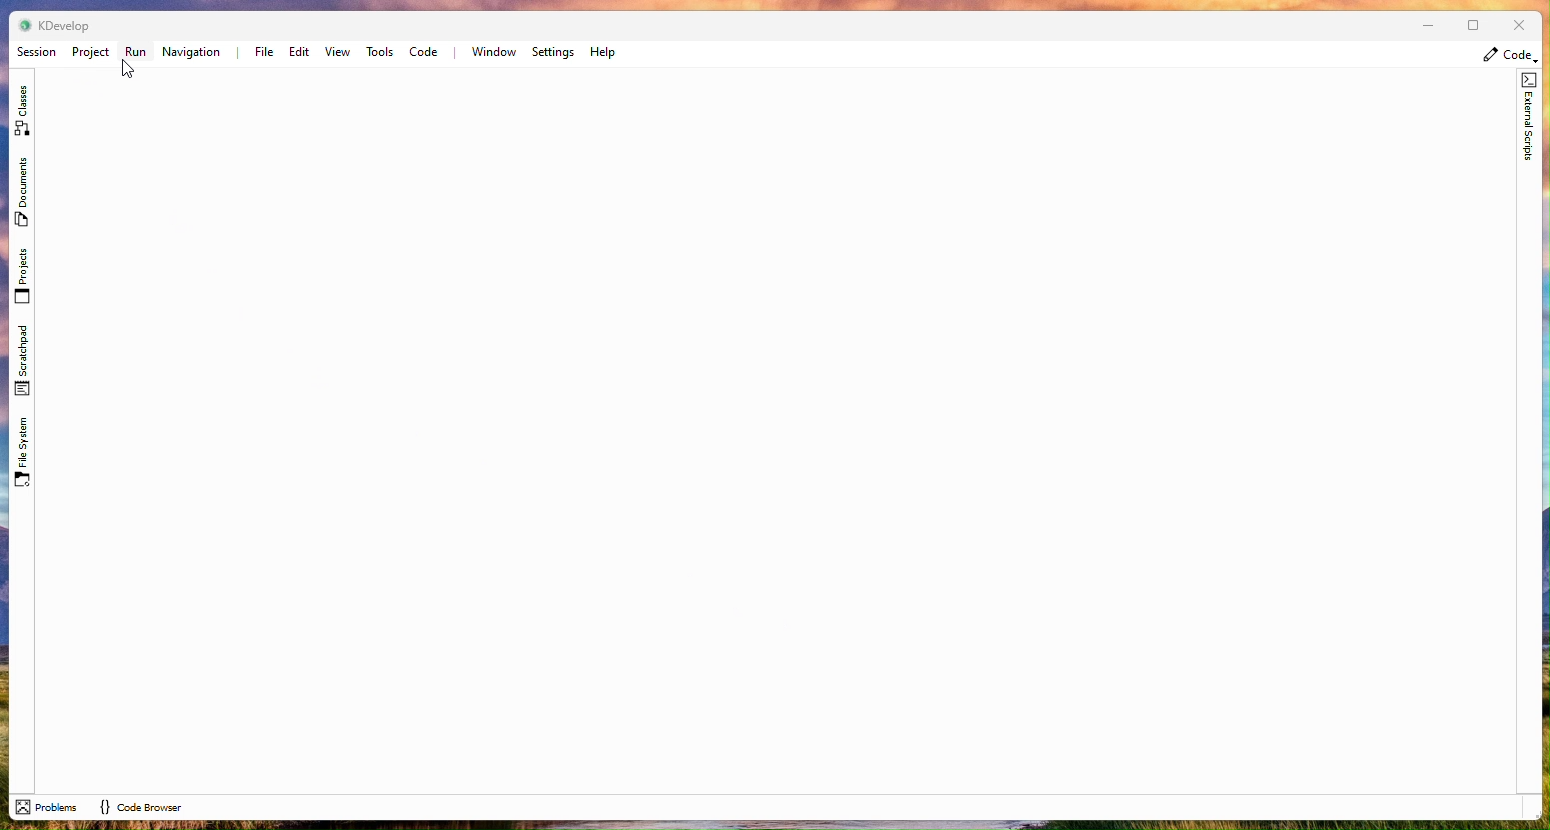 Image resolution: width=1550 pixels, height=830 pixels. I want to click on kdevelop, so click(65, 25).